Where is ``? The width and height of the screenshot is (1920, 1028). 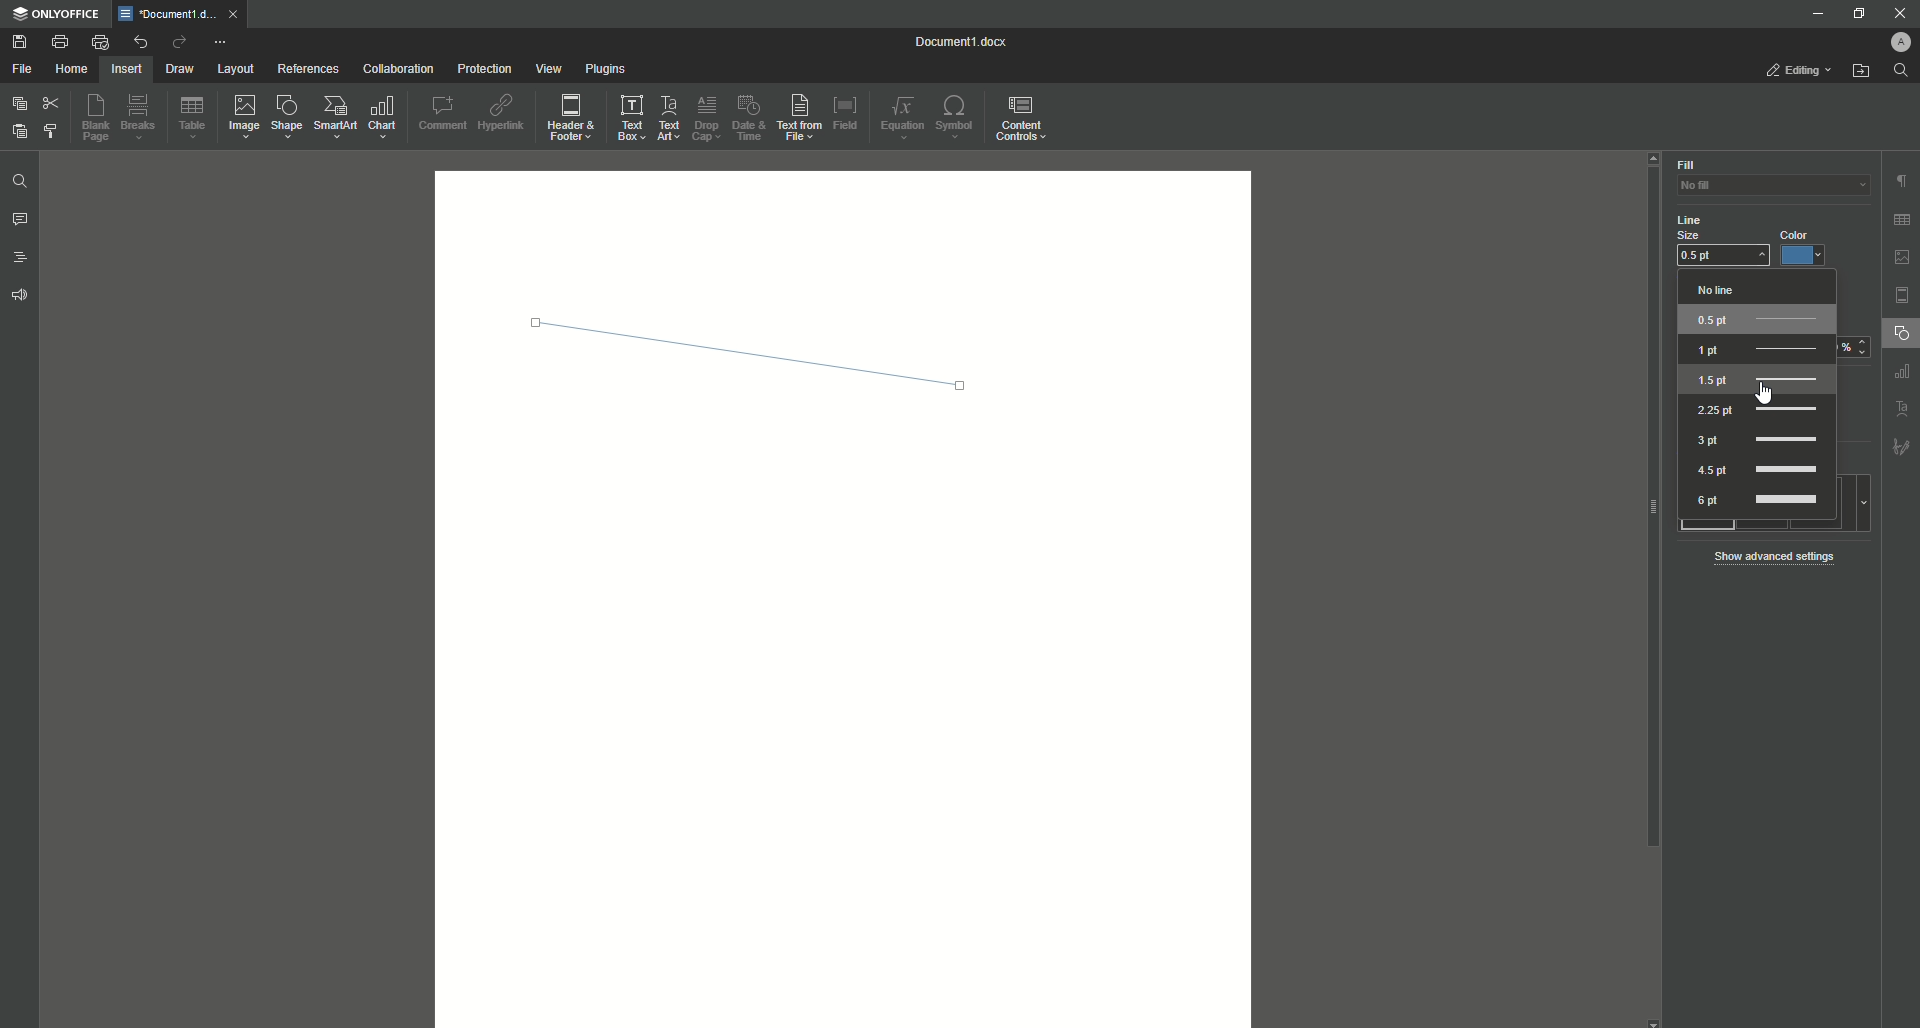
 is located at coordinates (1645, 617).